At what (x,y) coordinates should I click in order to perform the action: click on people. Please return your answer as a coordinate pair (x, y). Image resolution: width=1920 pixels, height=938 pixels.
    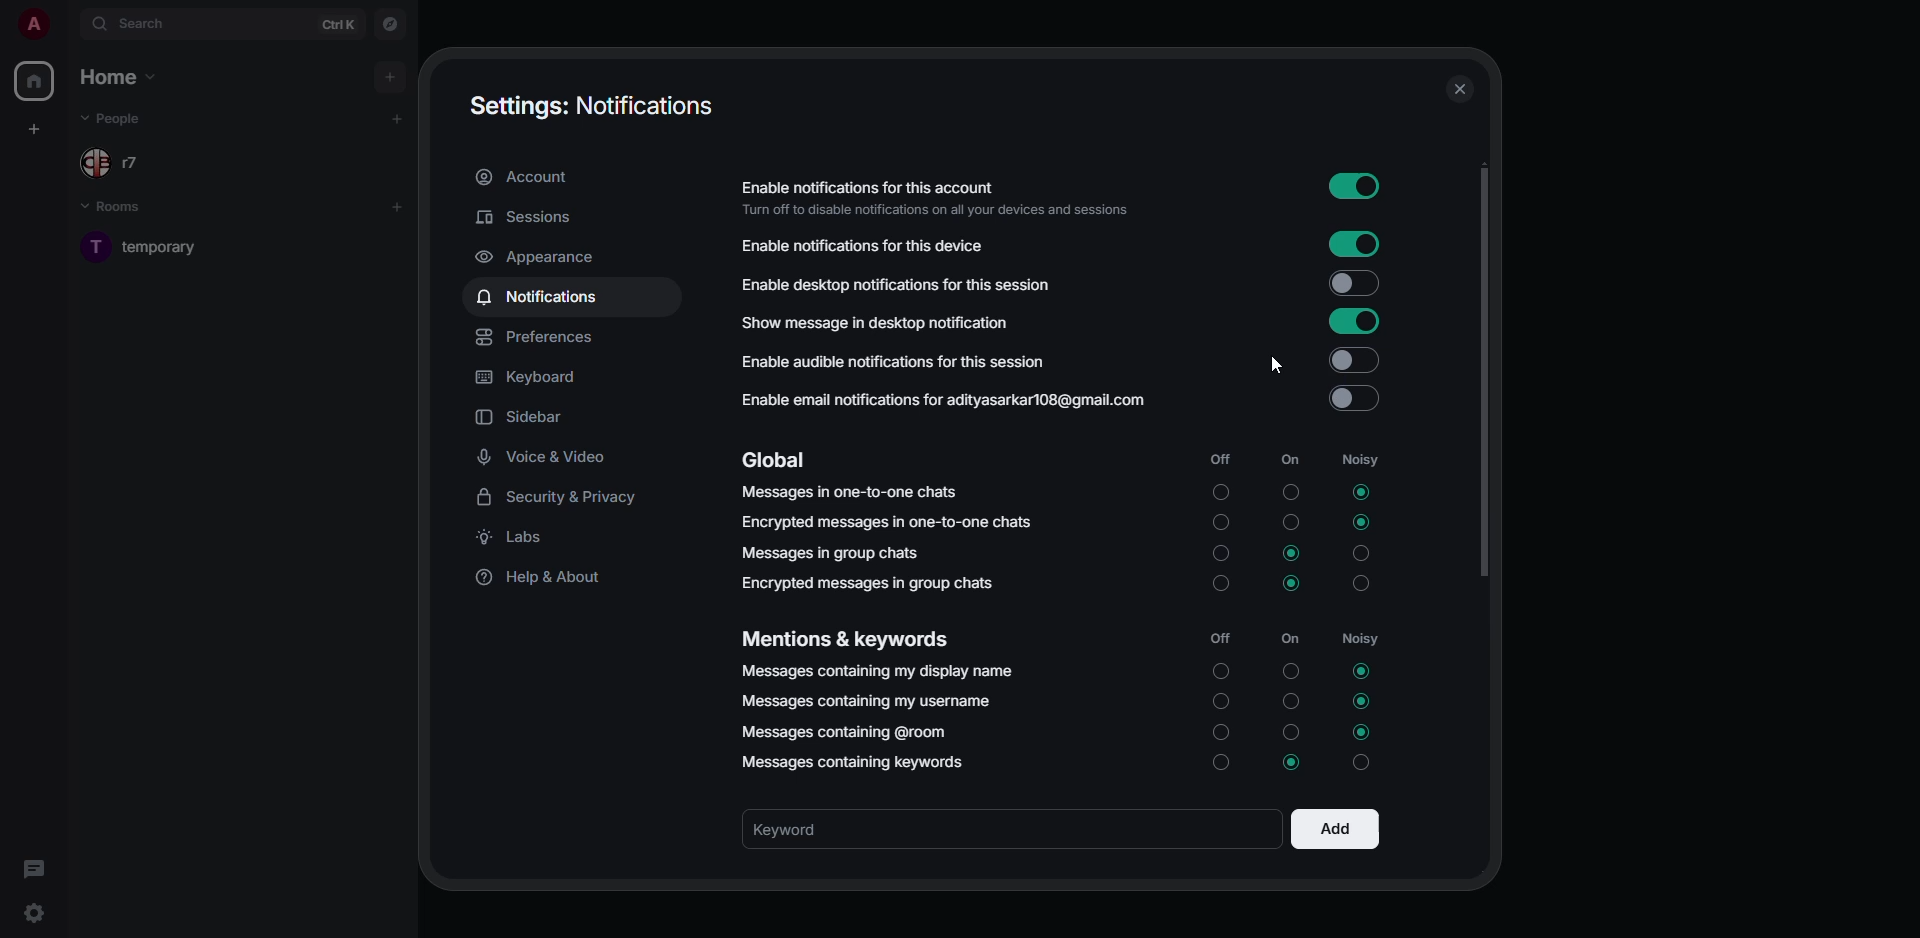
    Looking at the image, I should click on (117, 162).